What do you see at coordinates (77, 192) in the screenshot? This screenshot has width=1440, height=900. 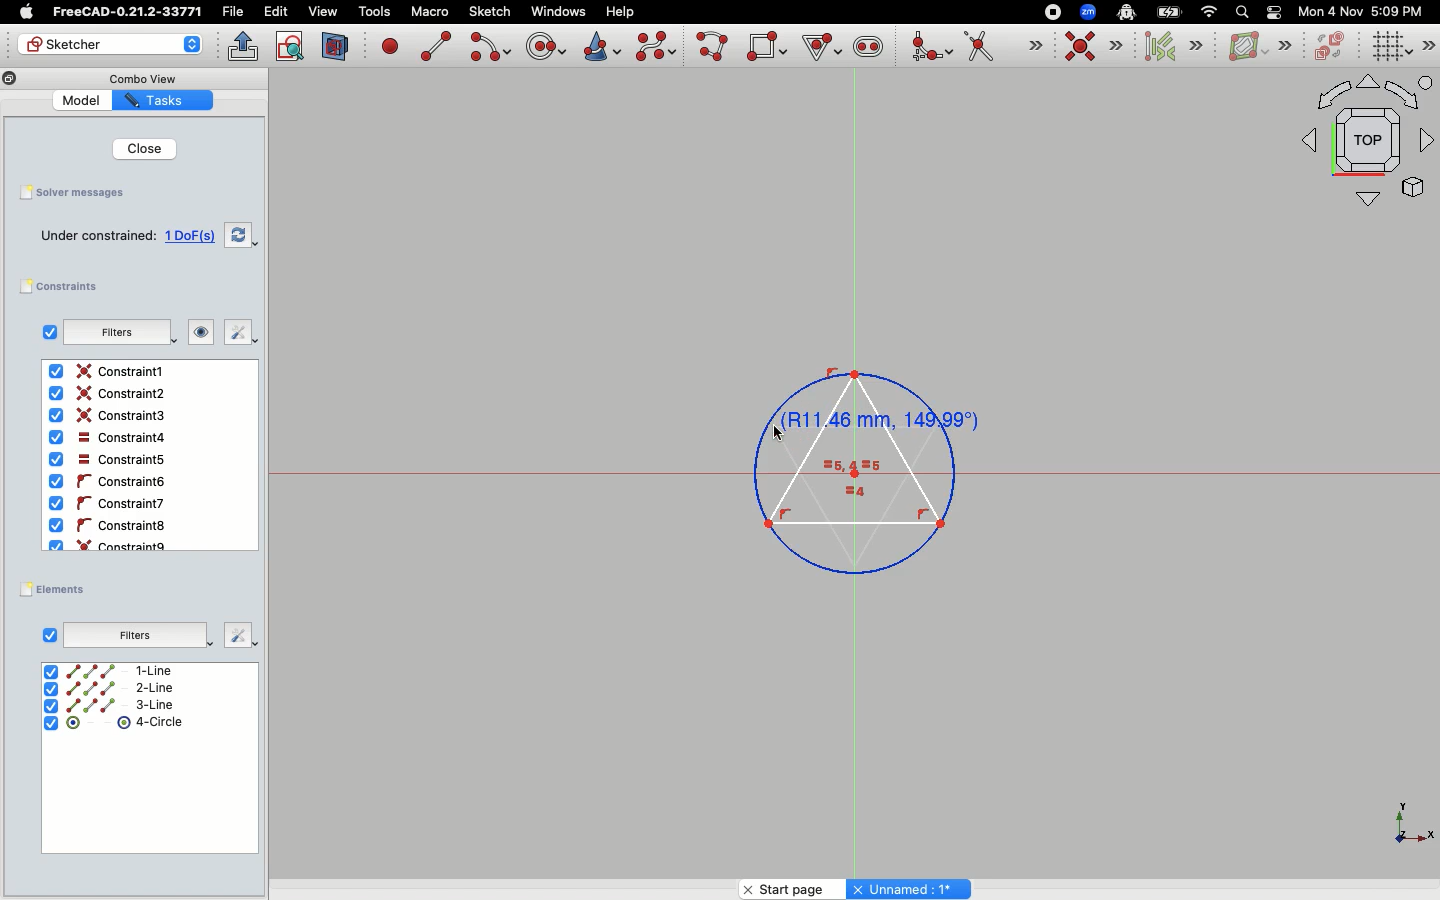 I see `Solver messages` at bounding box center [77, 192].